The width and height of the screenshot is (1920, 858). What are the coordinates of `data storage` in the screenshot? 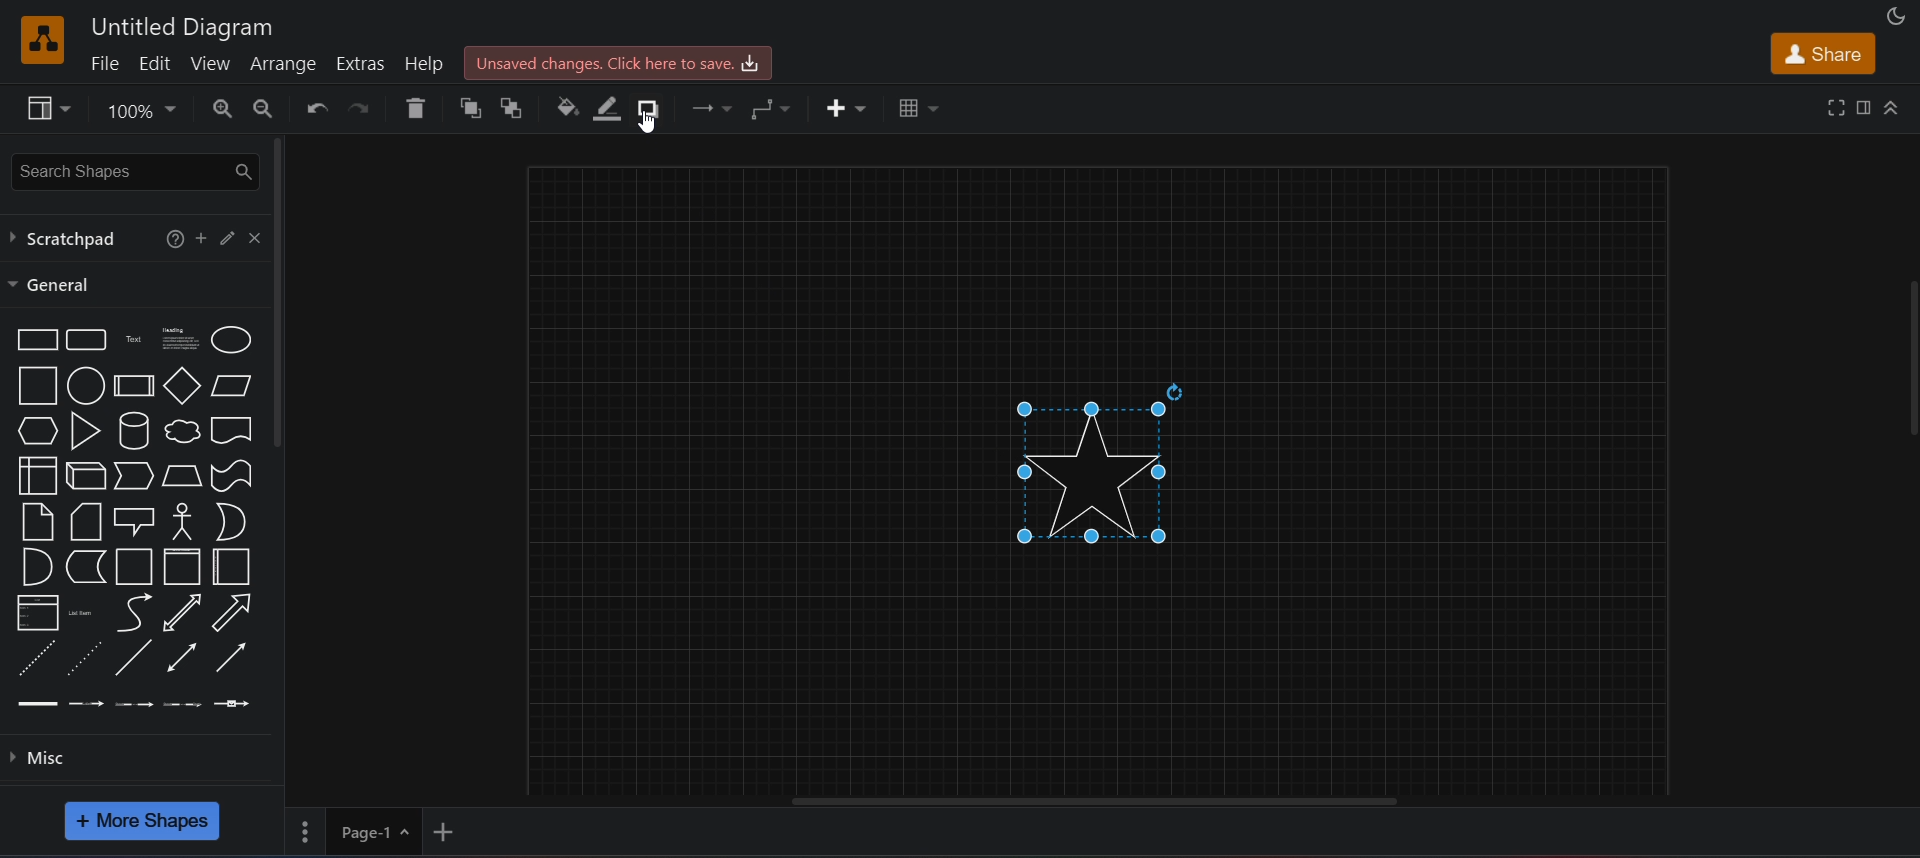 It's located at (83, 566).